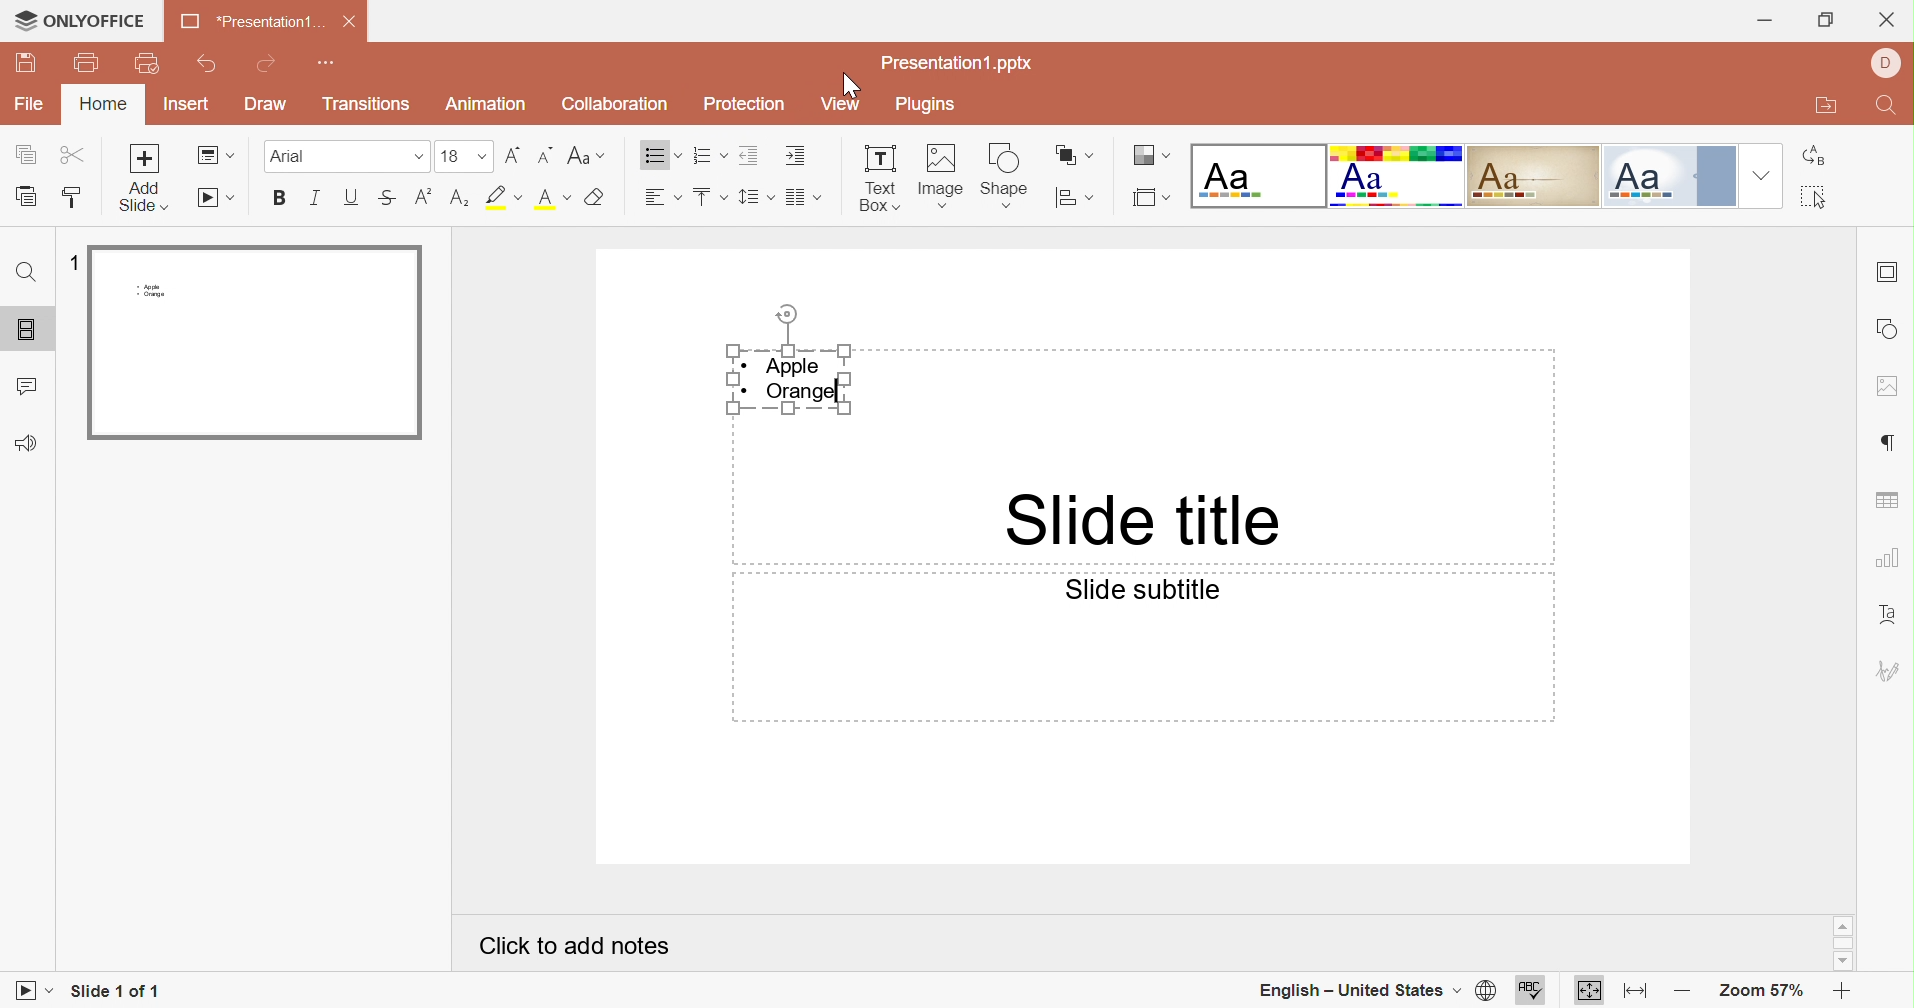 This screenshot has height=1008, width=1914. I want to click on Subscript, so click(459, 196).